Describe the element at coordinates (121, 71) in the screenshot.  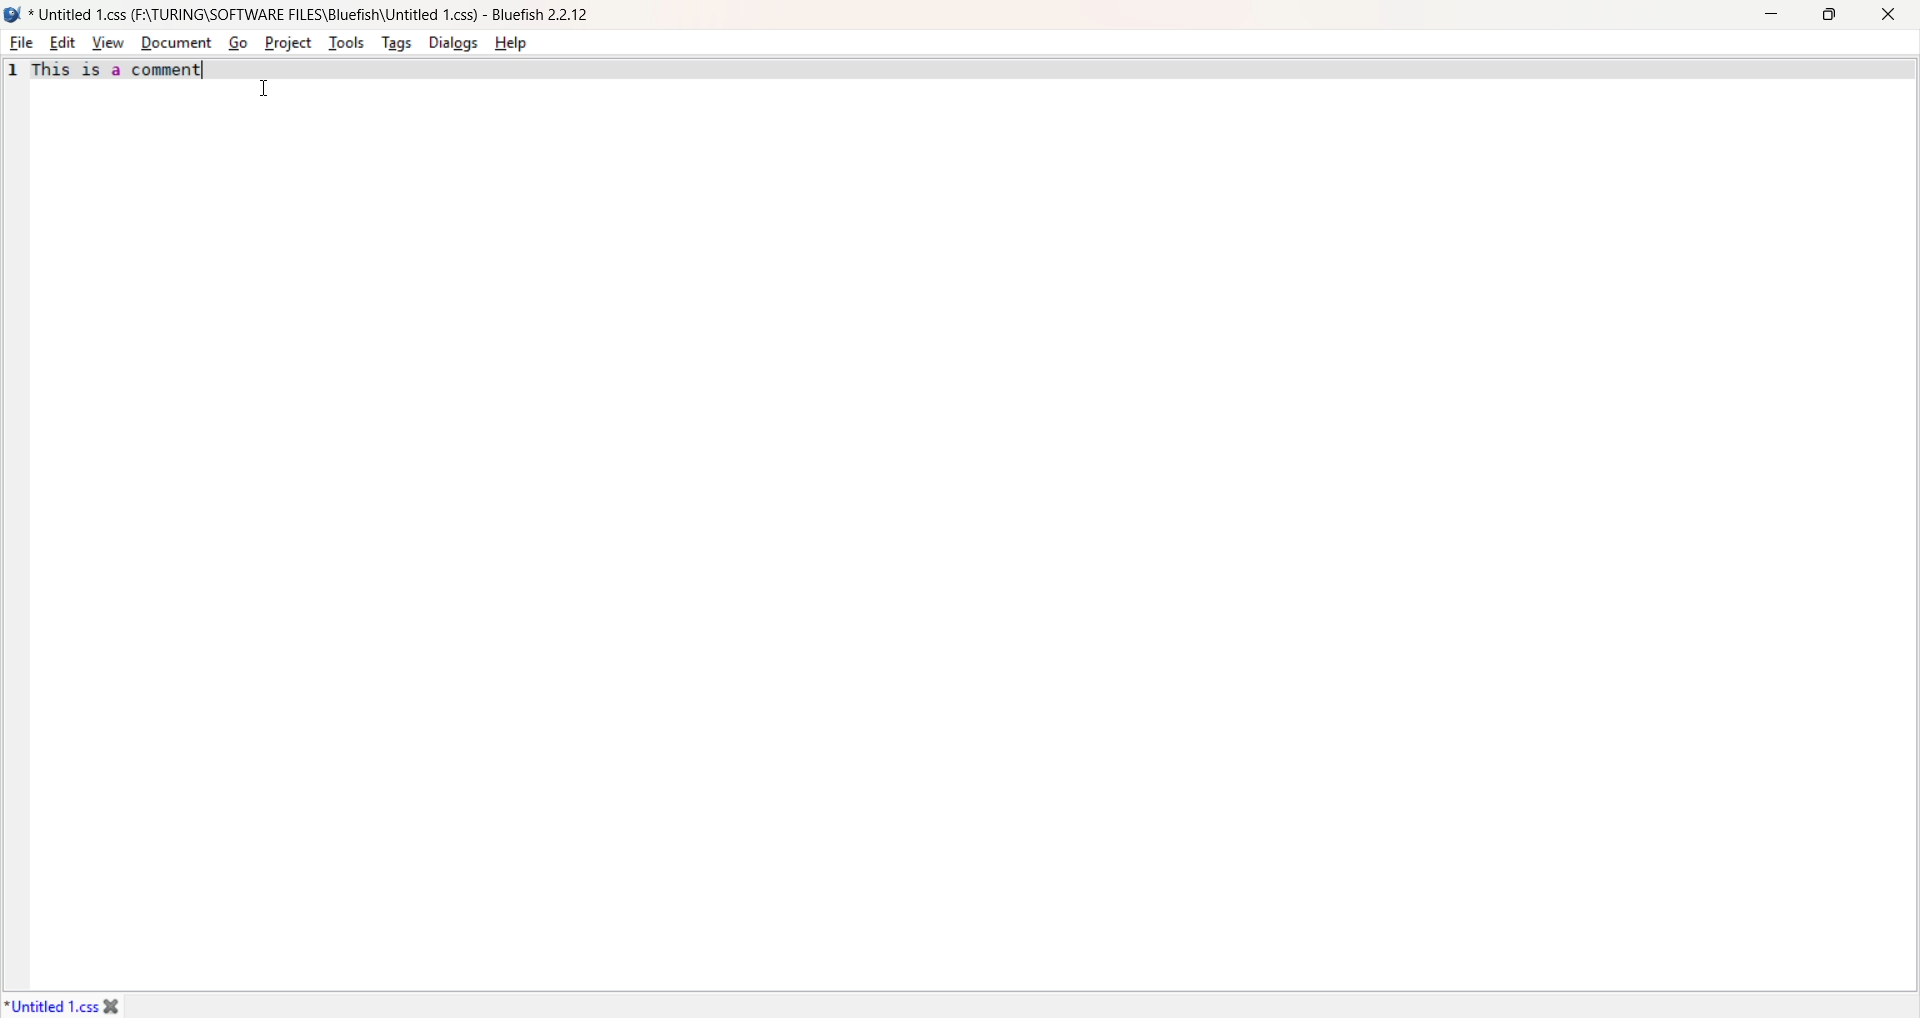
I see `This is a comment` at that location.